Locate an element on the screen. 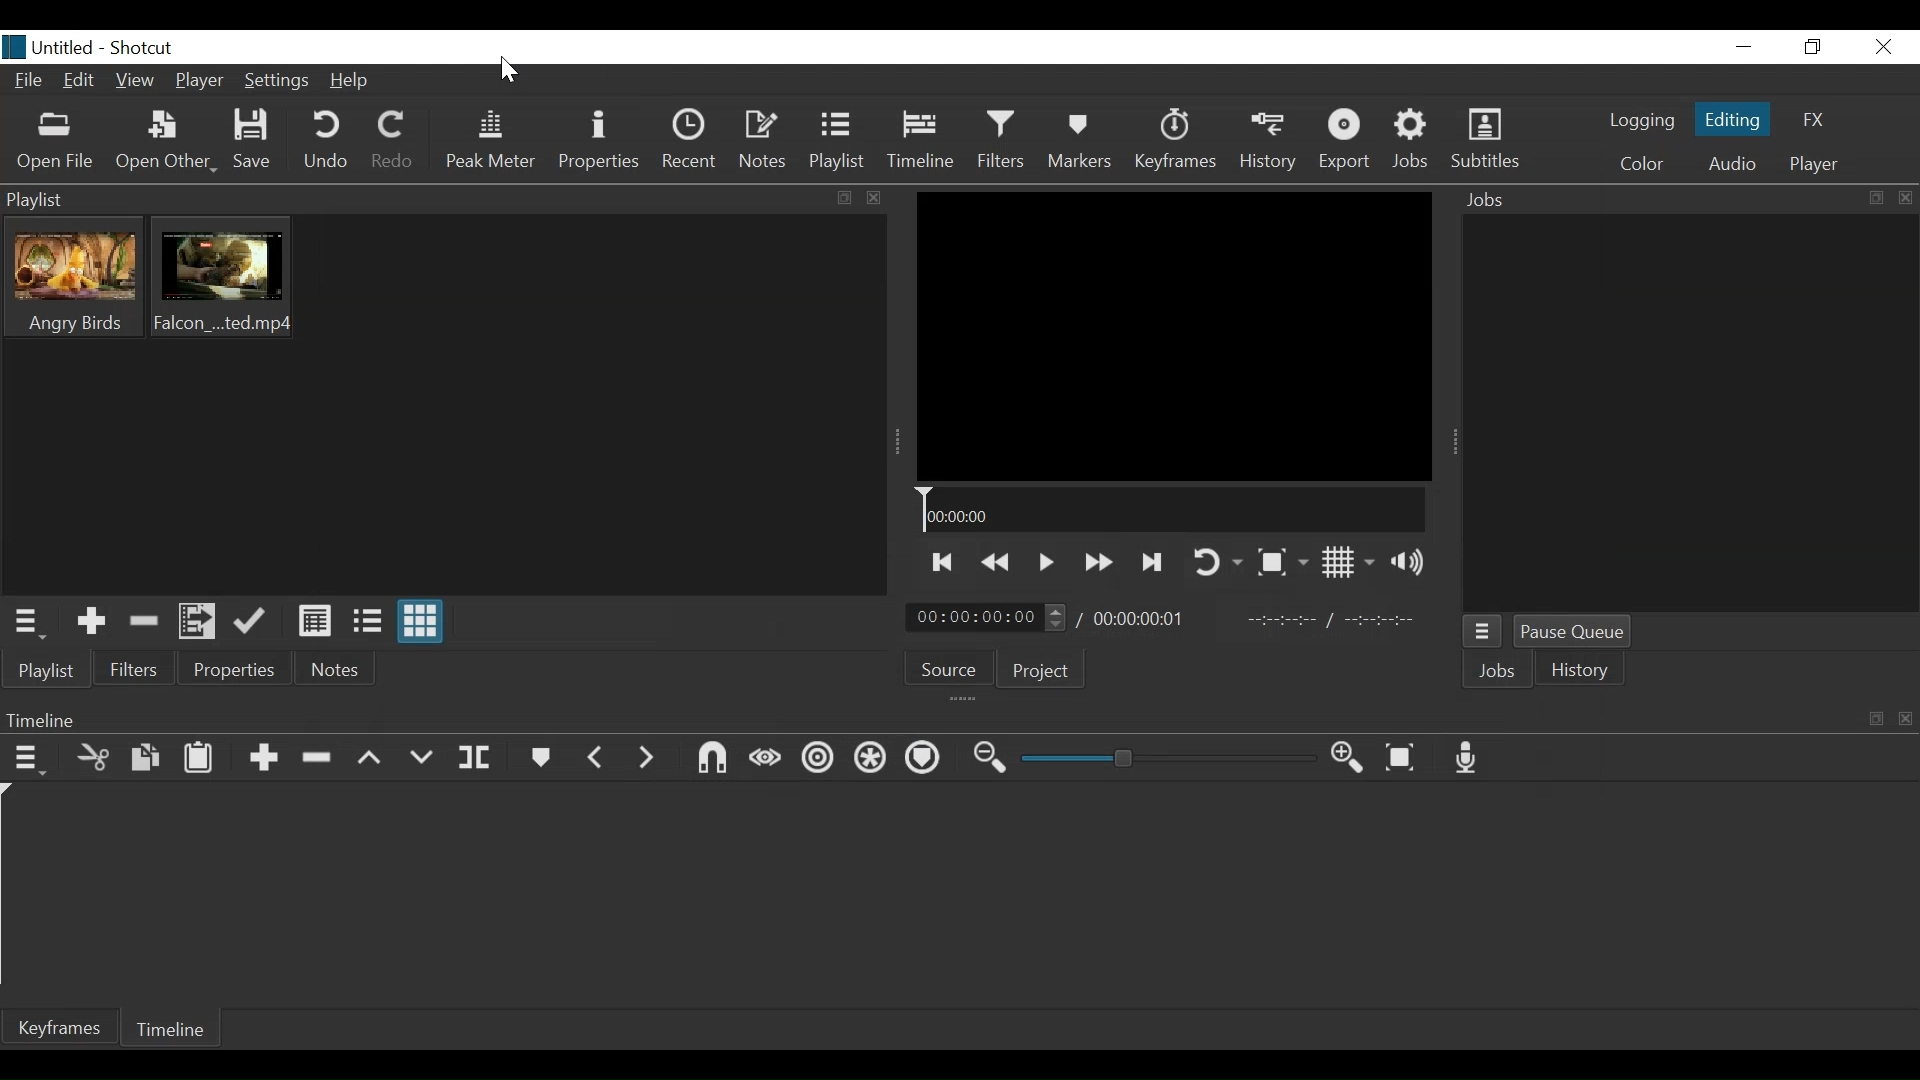 This screenshot has width=1920, height=1080. Ripple Markers is located at coordinates (926, 759).